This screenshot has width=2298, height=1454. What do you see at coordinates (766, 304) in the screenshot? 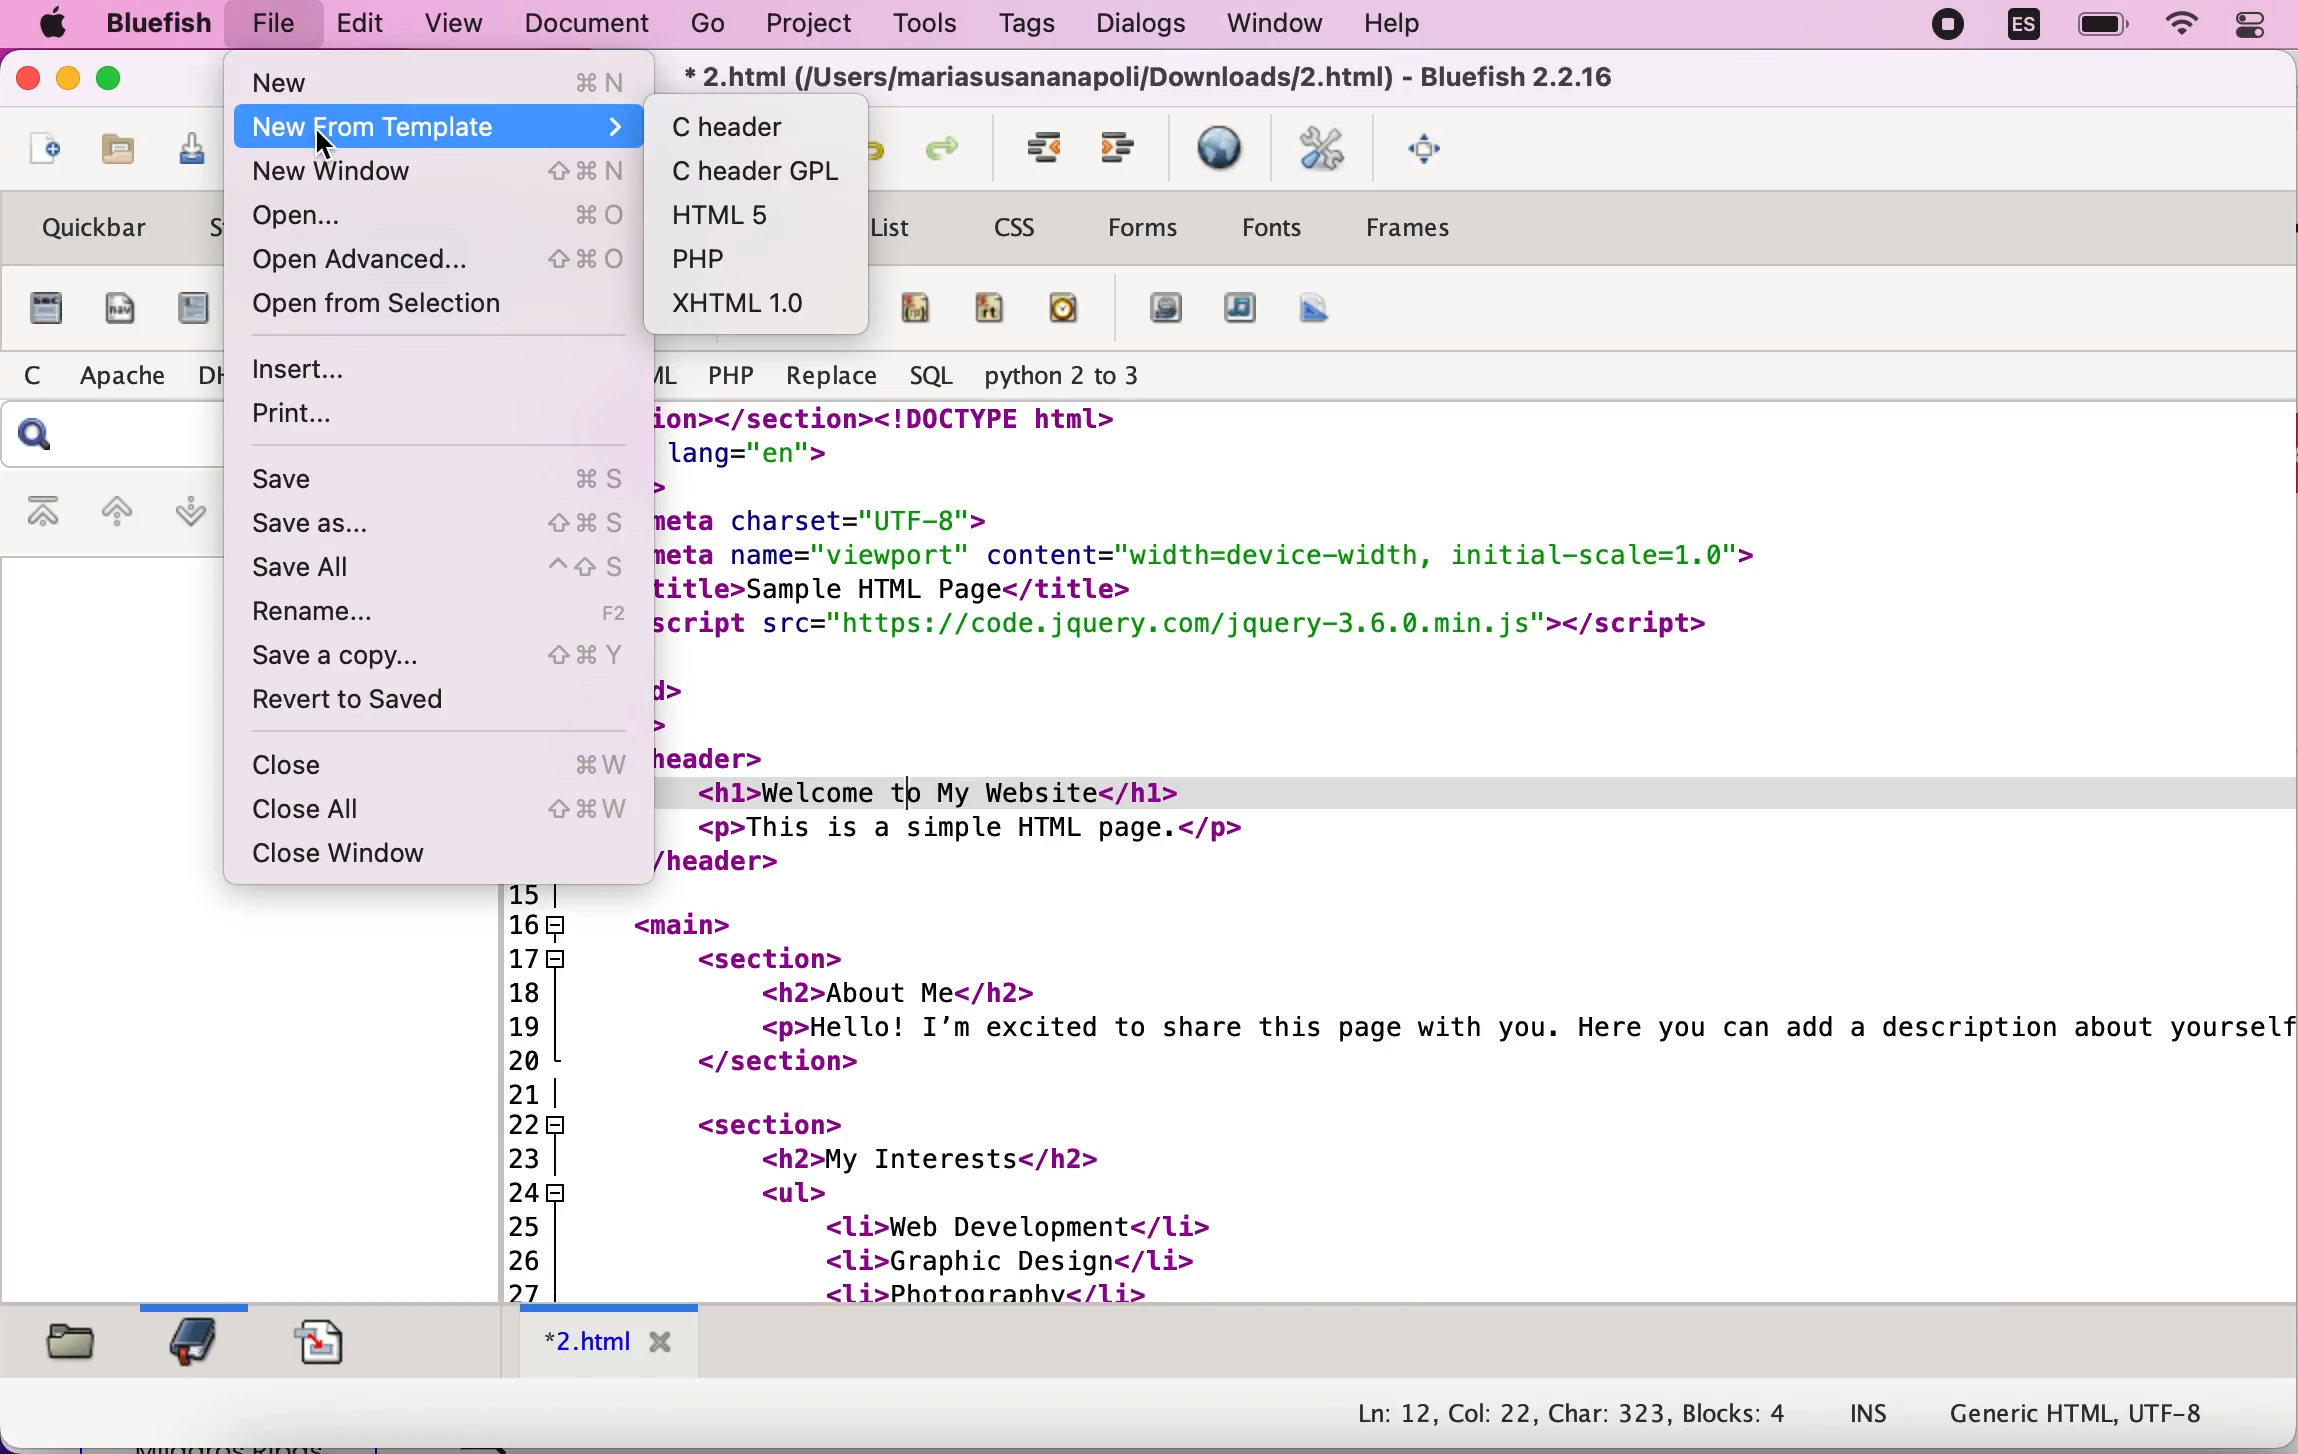
I see `xhtml 1.0` at bounding box center [766, 304].